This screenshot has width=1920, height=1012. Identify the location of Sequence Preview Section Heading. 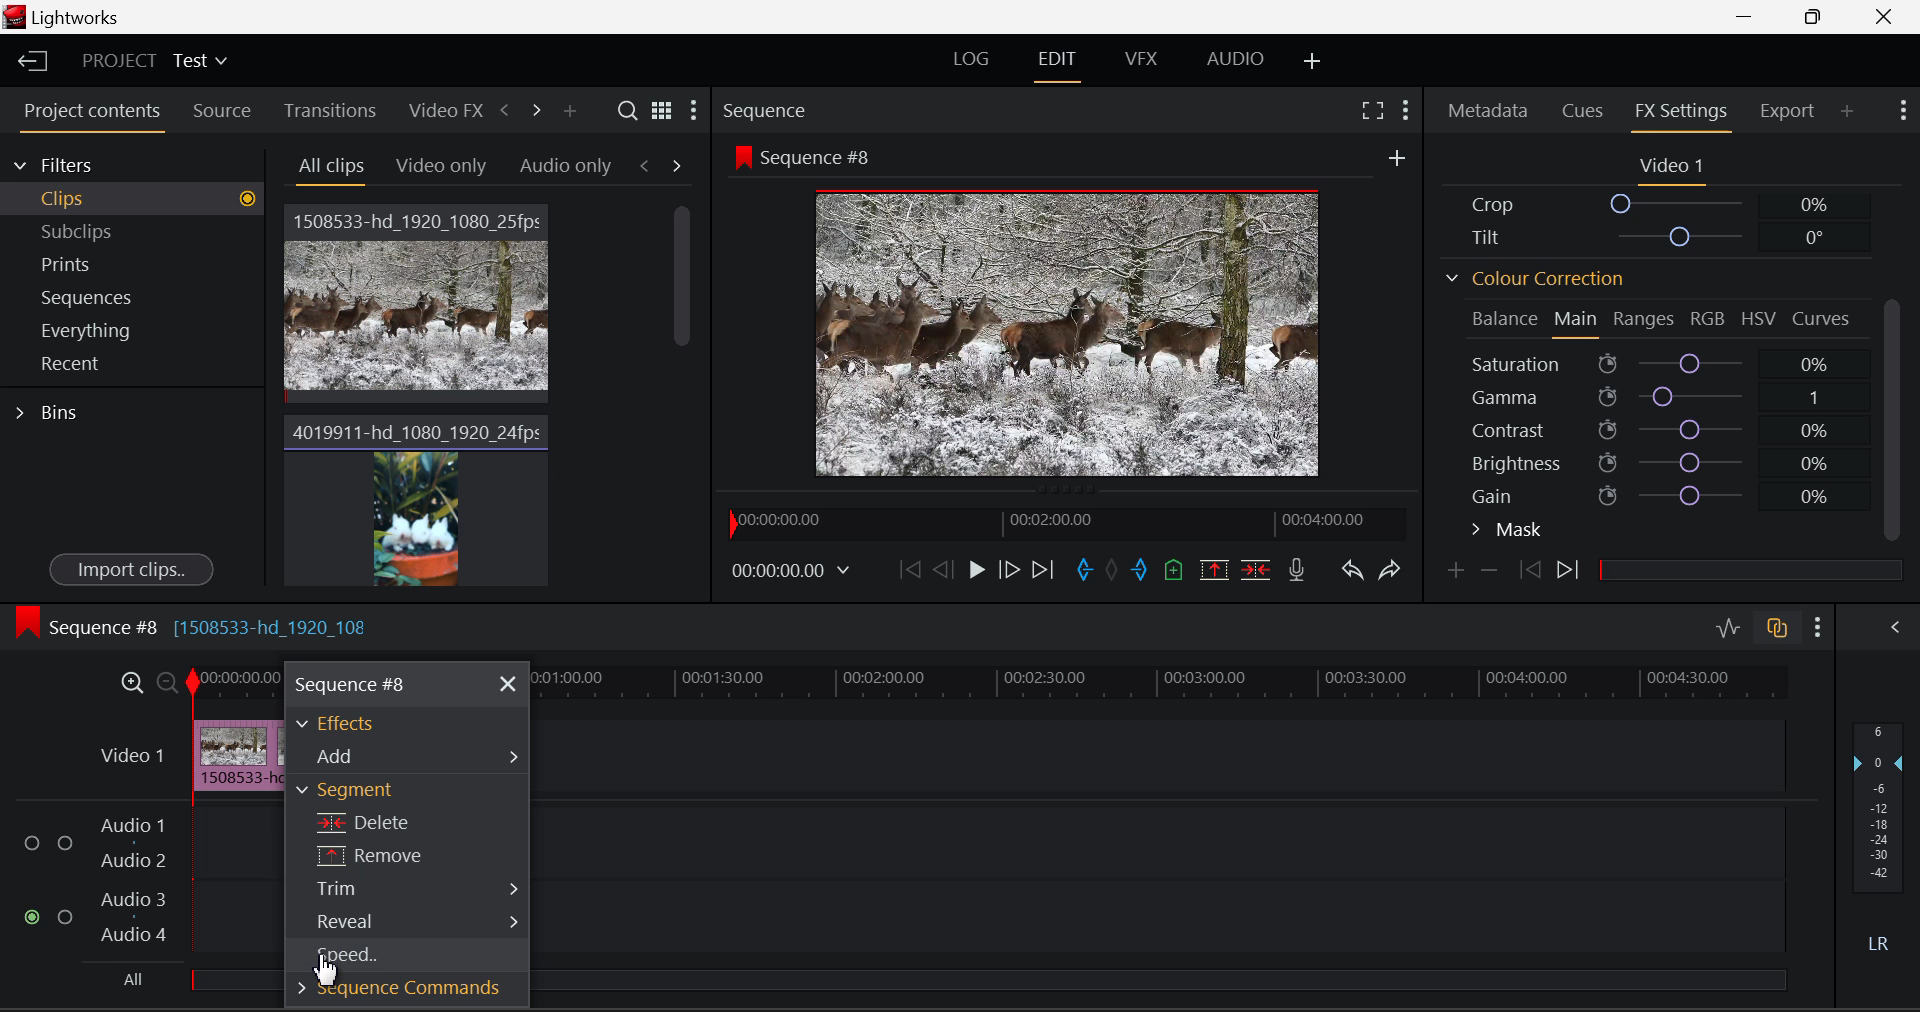
(768, 111).